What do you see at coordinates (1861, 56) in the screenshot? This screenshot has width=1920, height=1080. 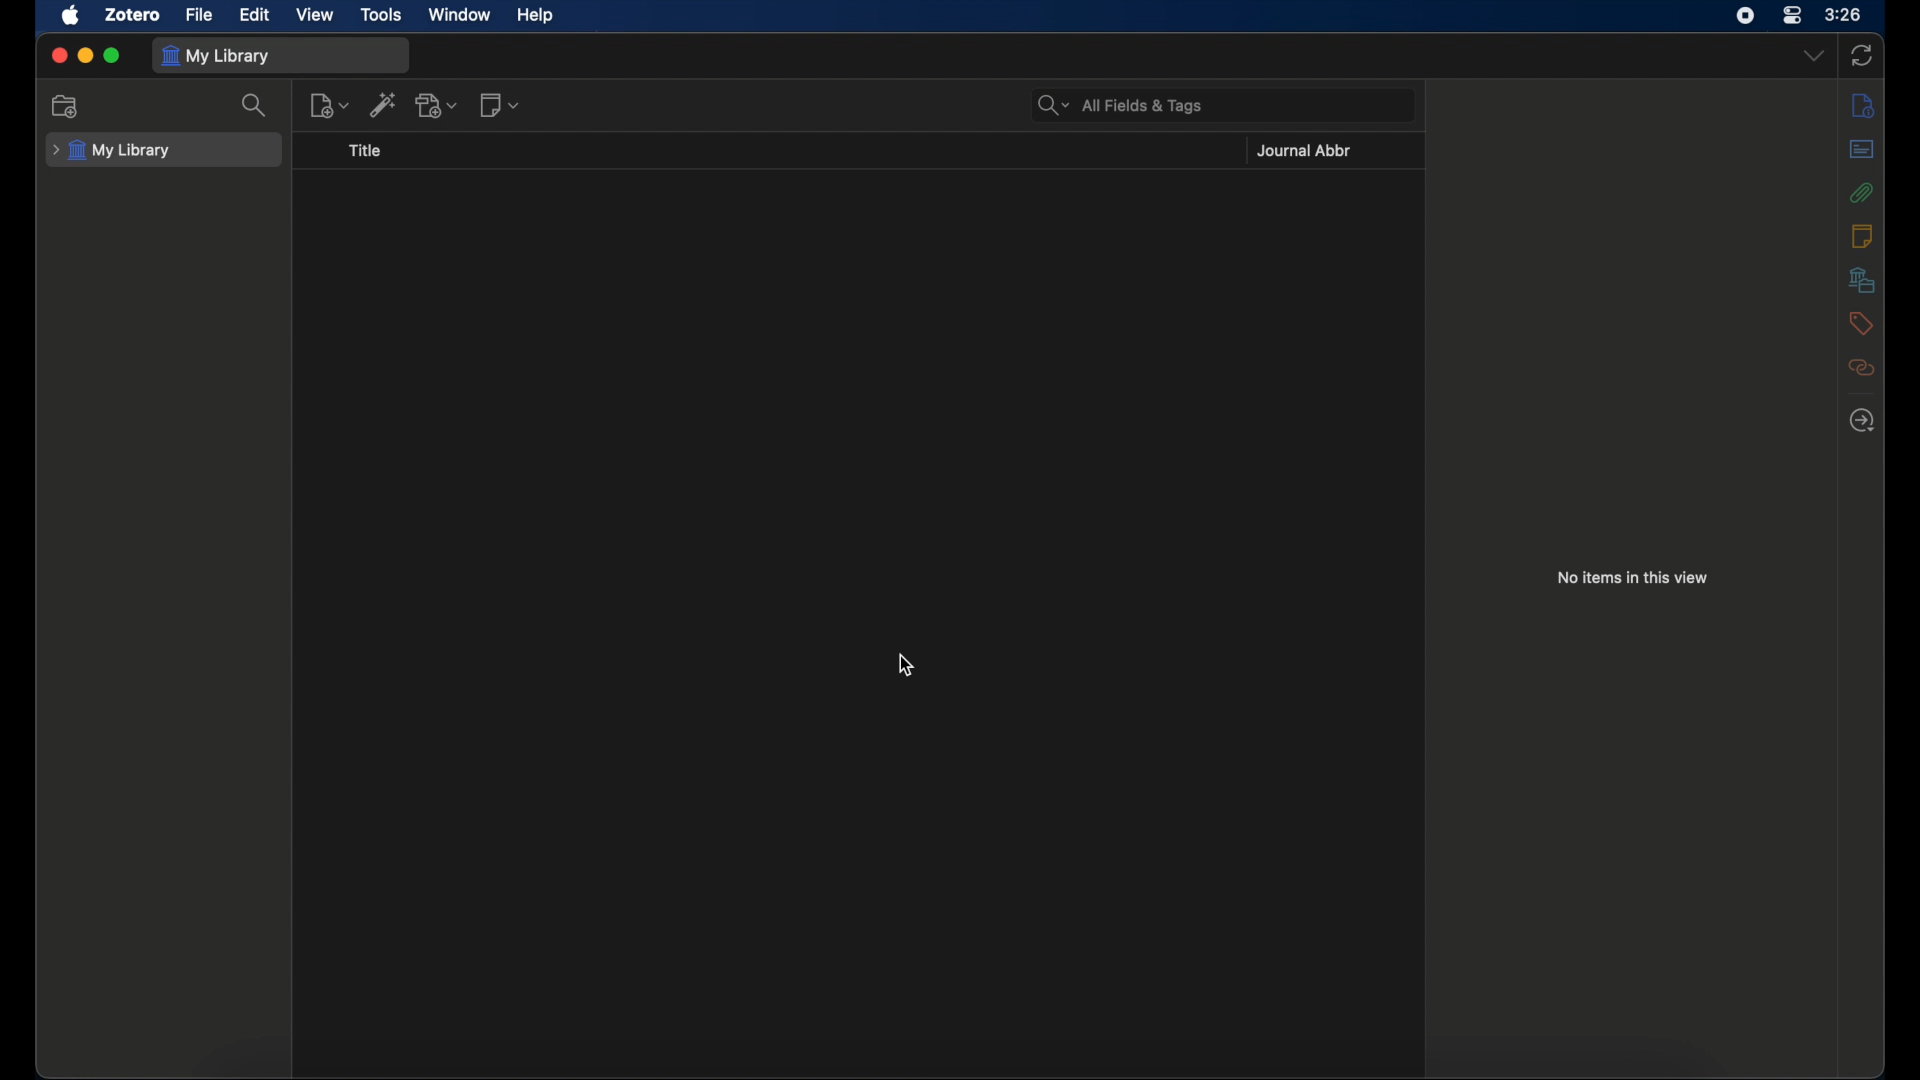 I see `sync` at bounding box center [1861, 56].